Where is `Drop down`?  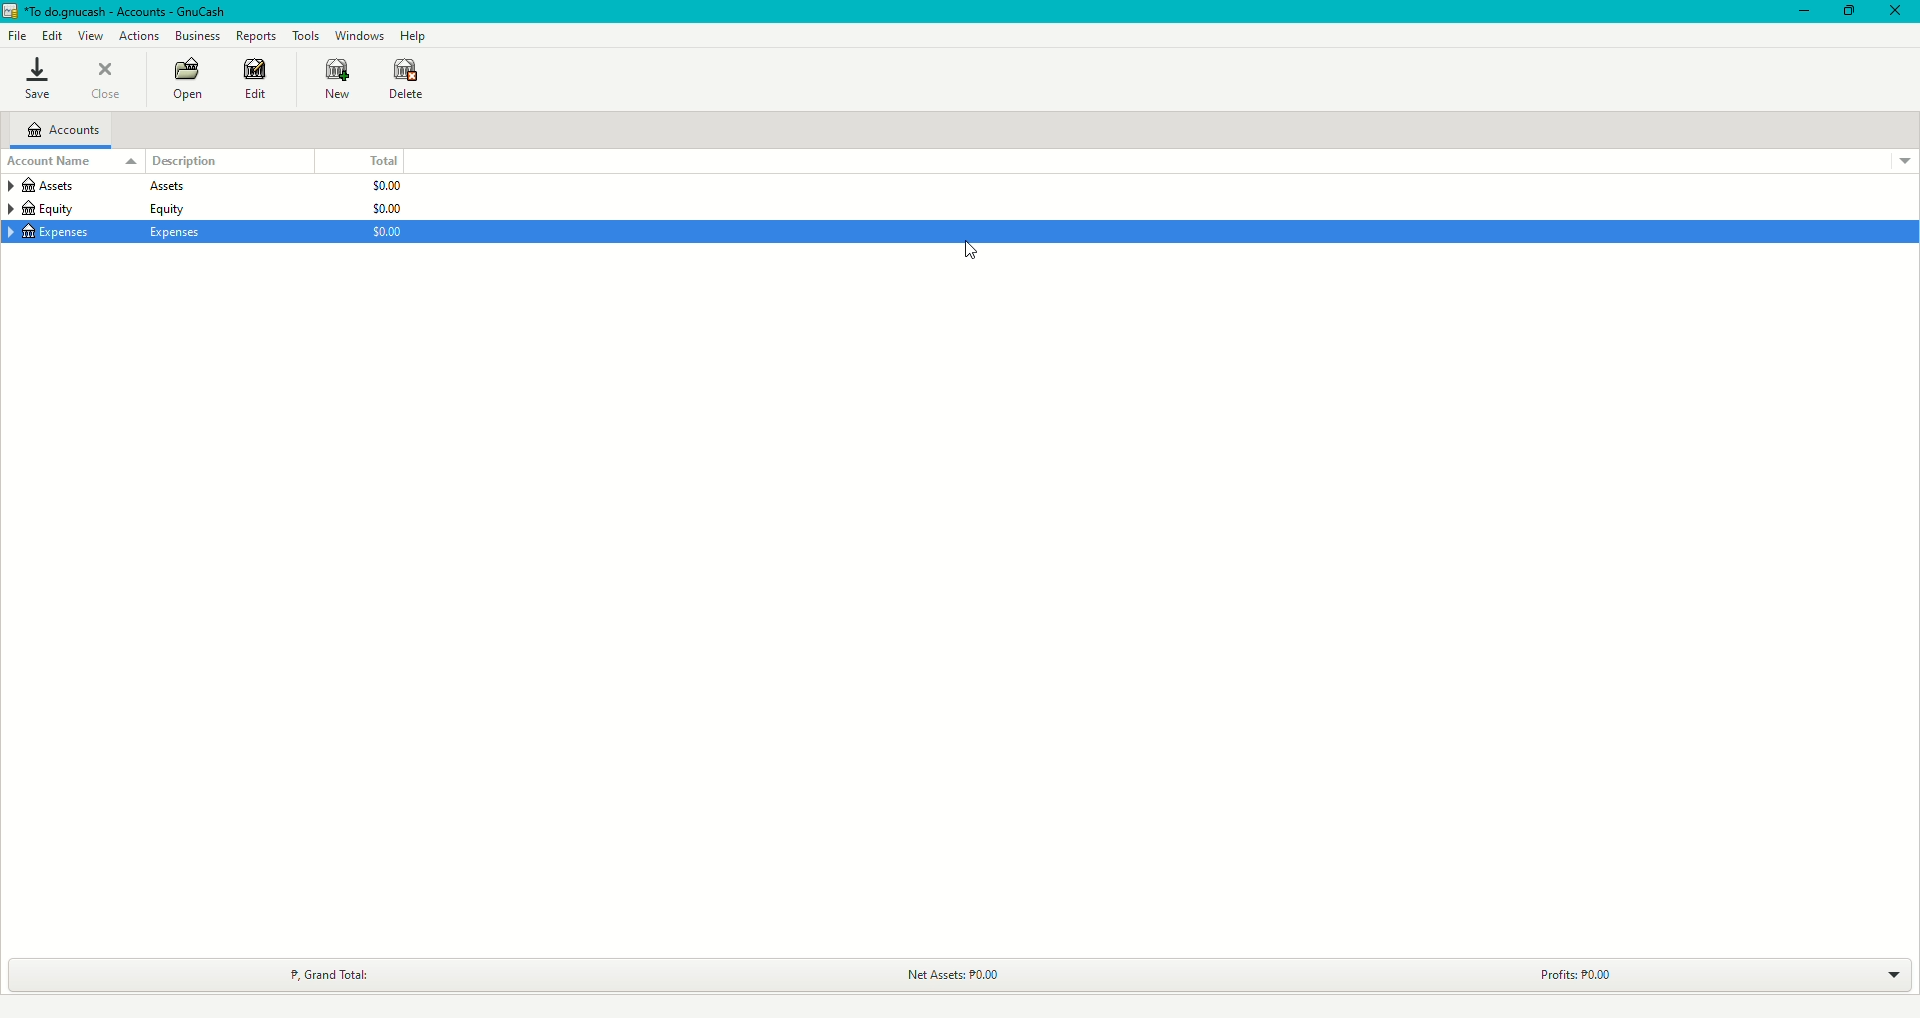 Drop down is located at coordinates (1906, 163).